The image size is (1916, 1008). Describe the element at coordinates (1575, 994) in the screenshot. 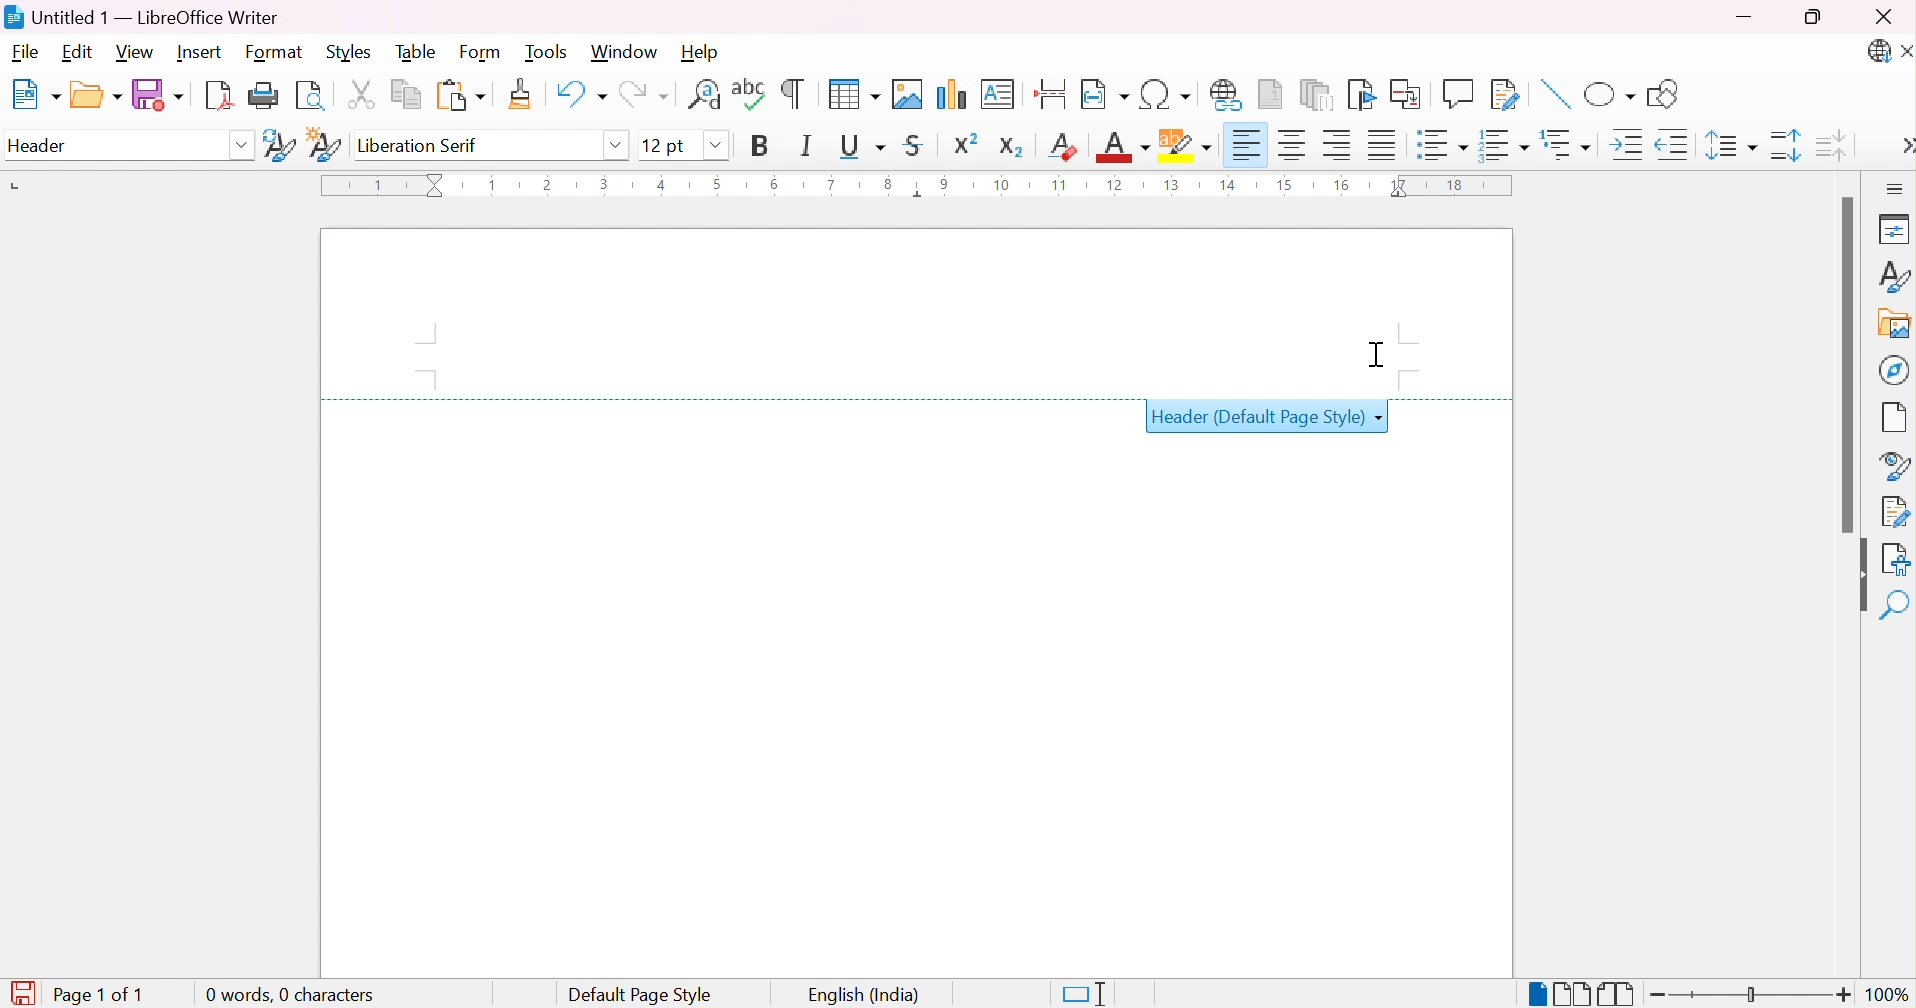

I see `Multiple-page view` at that location.